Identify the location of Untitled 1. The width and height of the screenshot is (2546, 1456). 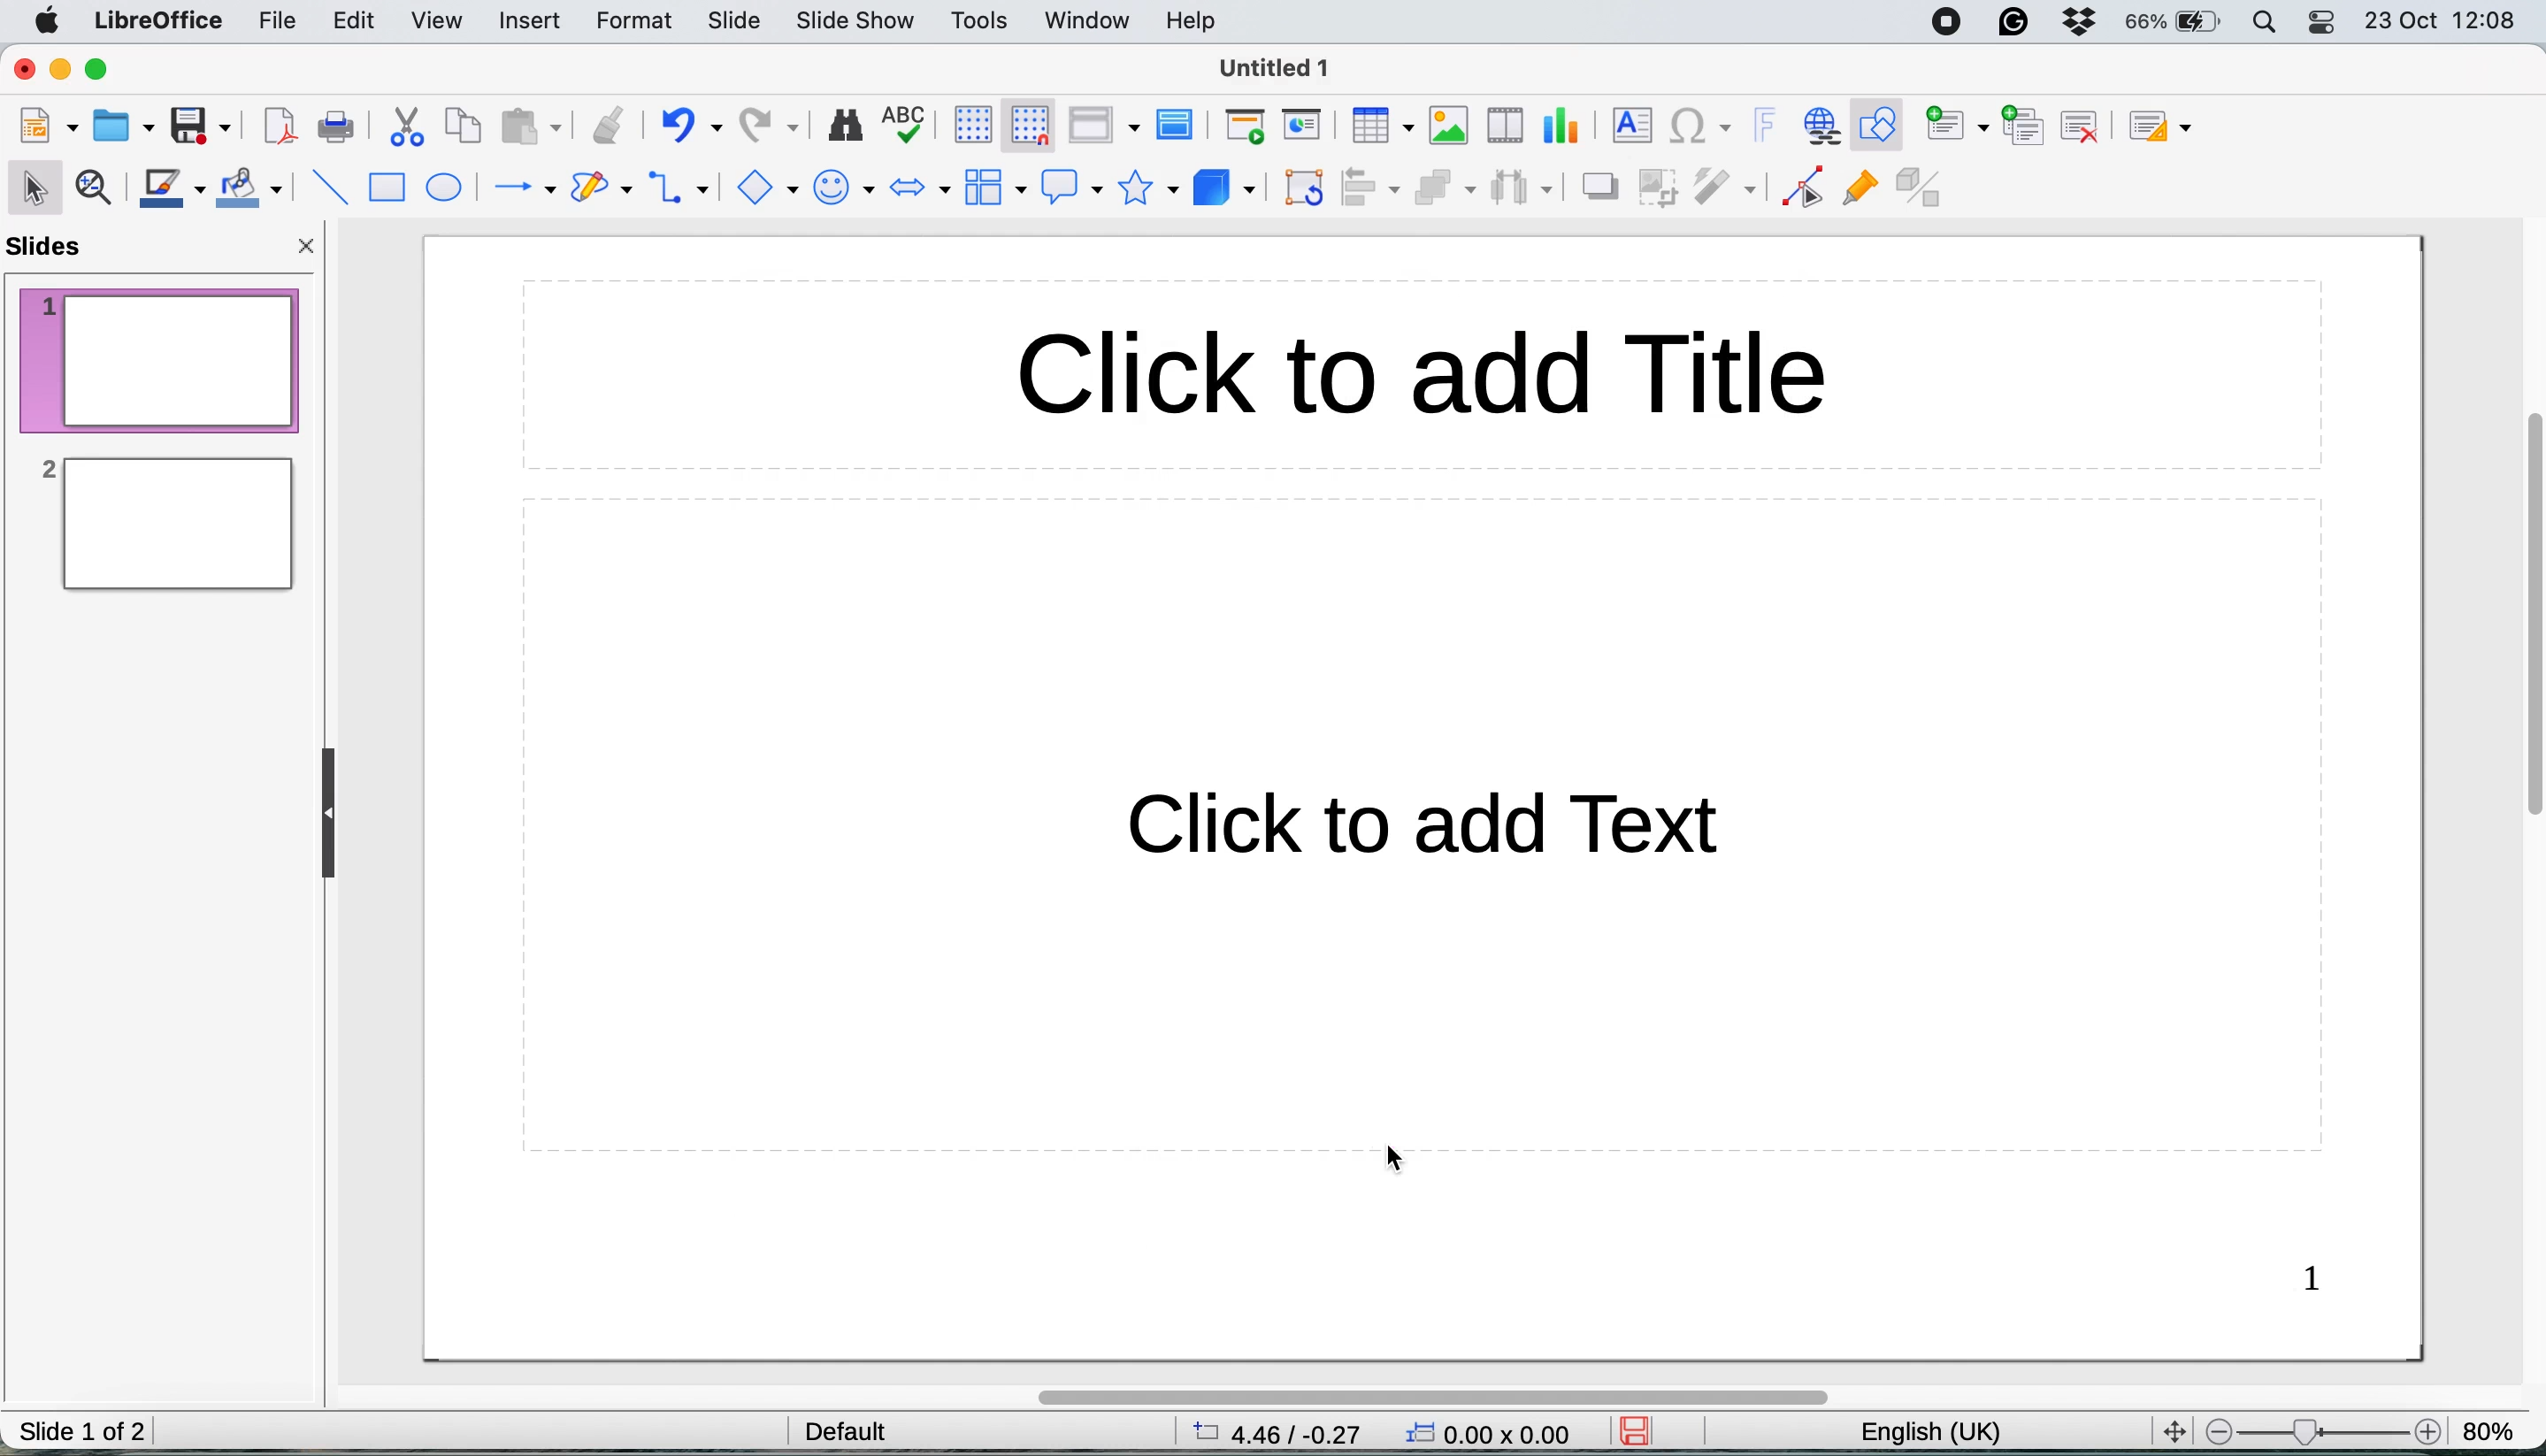
(1277, 69).